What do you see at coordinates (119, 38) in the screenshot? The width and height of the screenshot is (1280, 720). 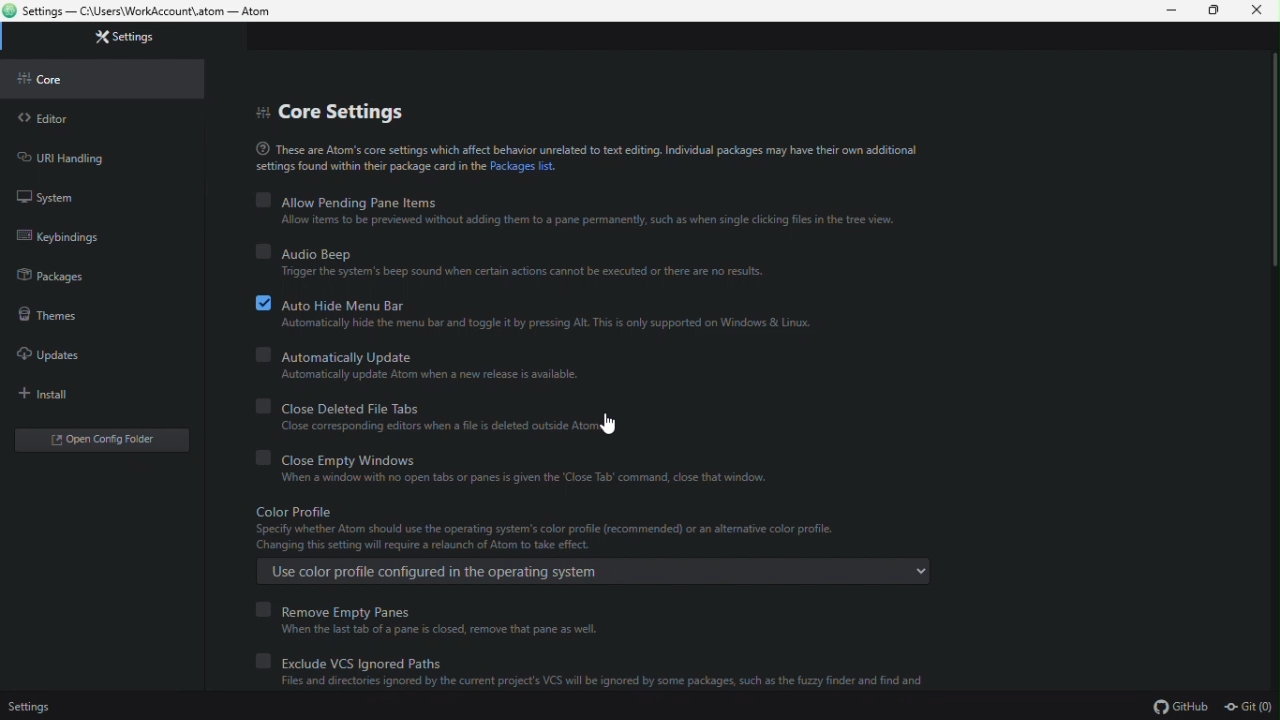 I see `settings` at bounding box center [119, 38].